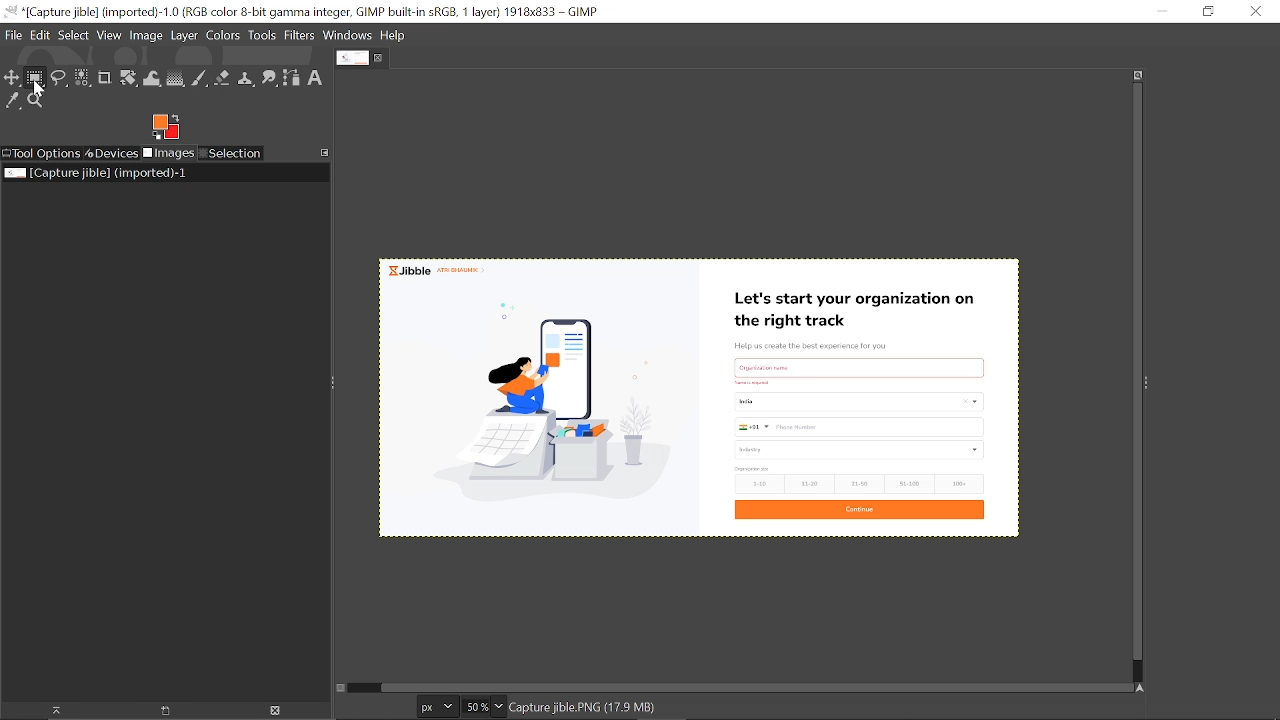 This screenshot has height=720, width=1280. I want to click on Create new display for this image, so click(162, 710).